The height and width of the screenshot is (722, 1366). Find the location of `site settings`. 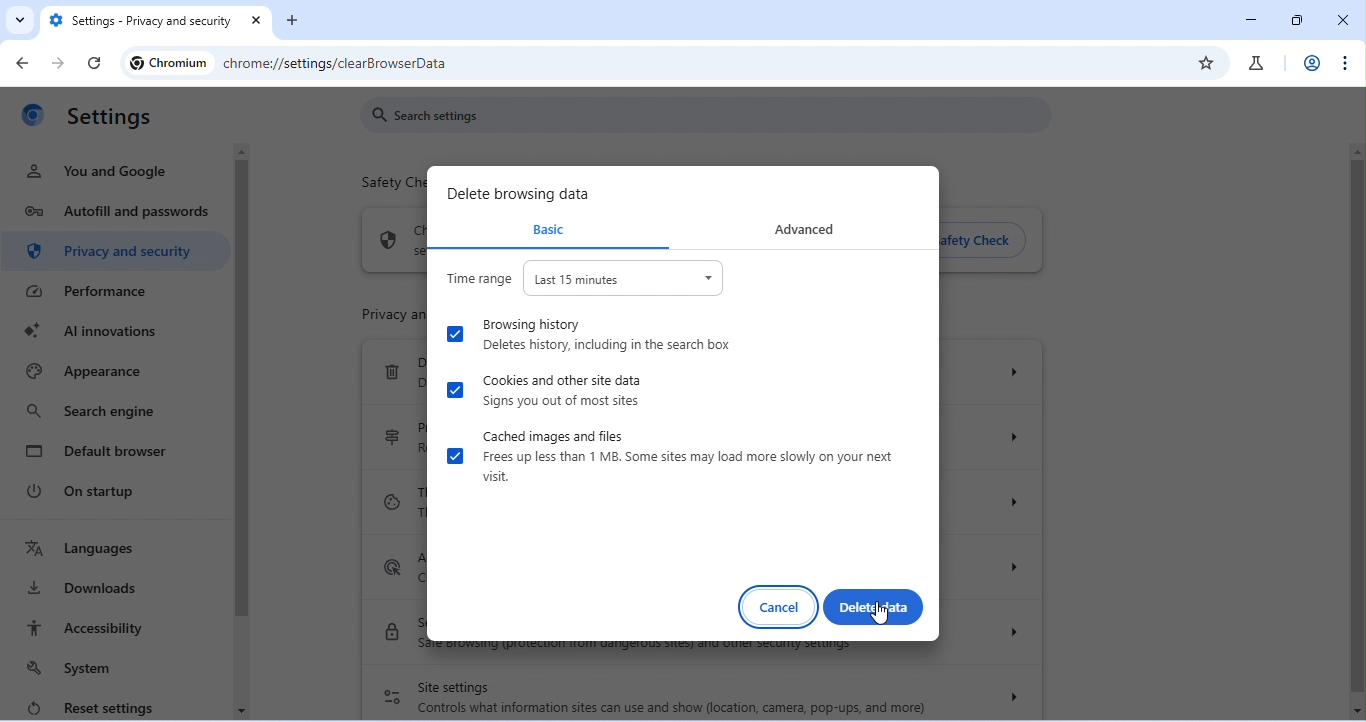

site settings is located at coordinates (455, 688).